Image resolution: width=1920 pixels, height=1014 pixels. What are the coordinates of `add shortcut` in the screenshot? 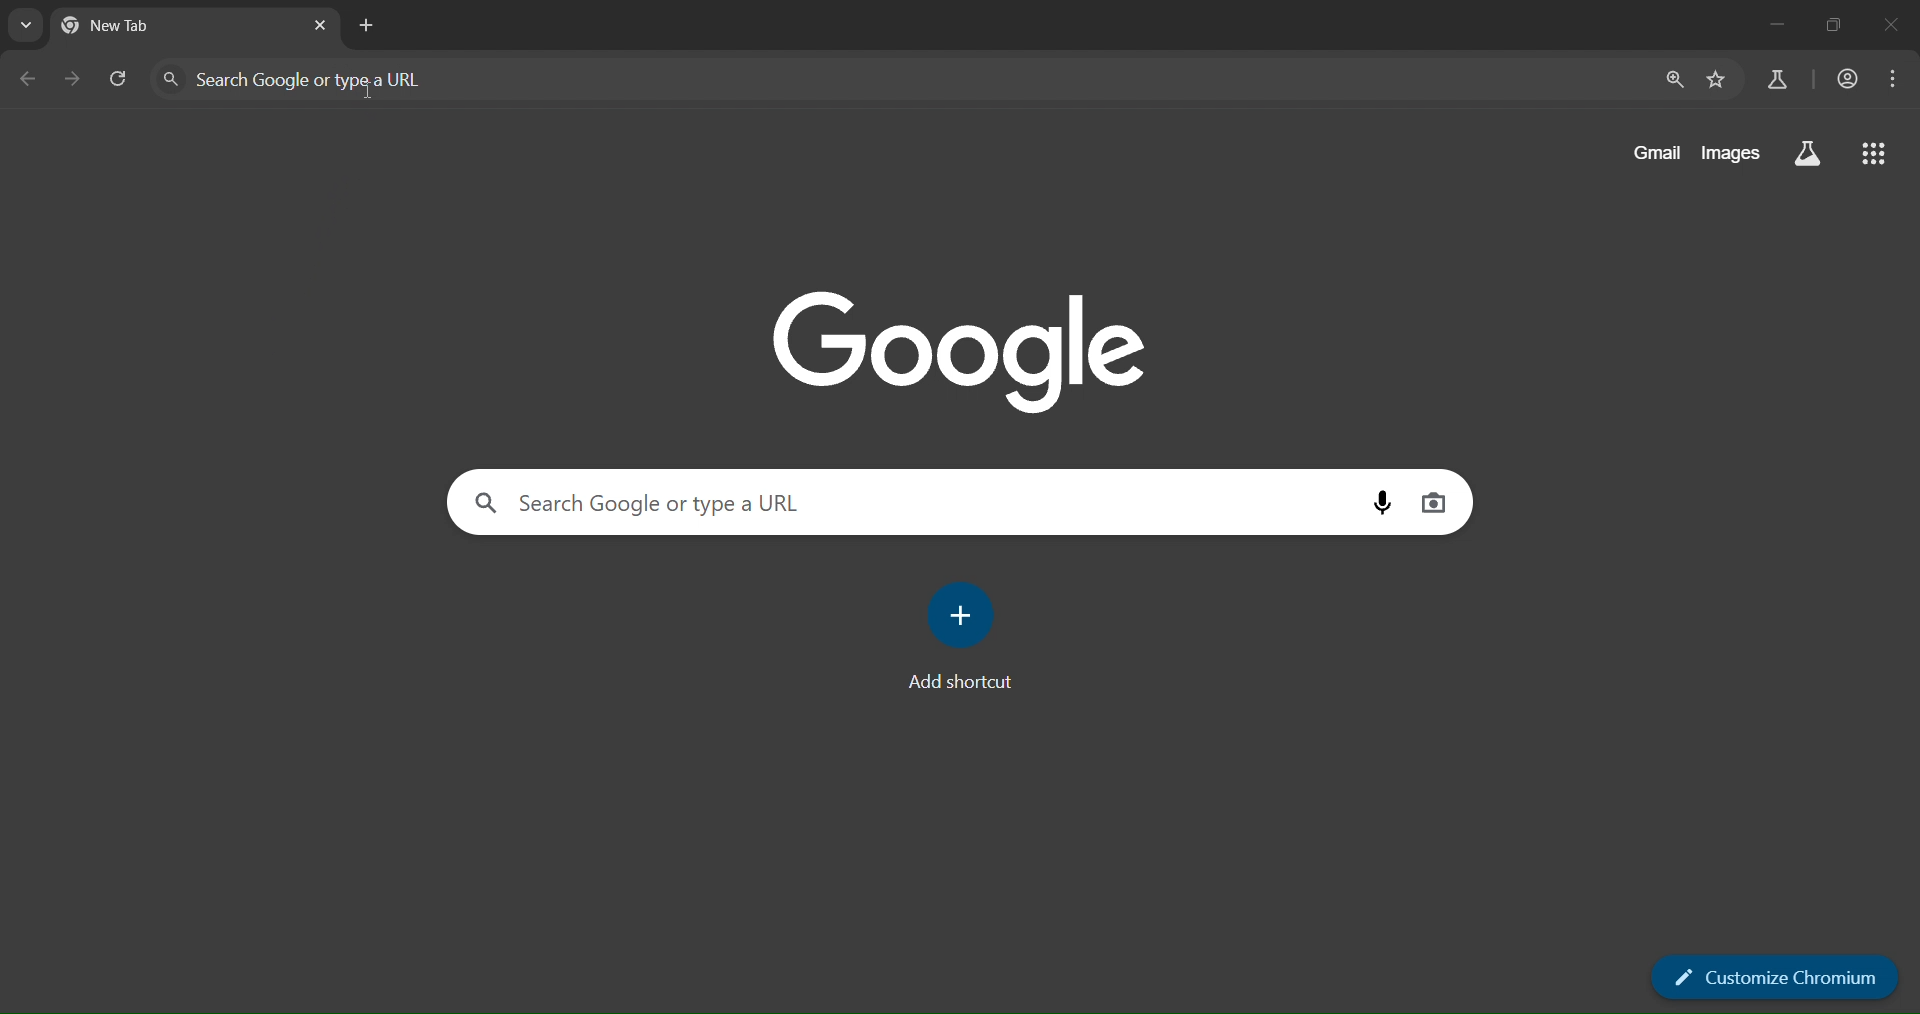 It's located at (971, 640).